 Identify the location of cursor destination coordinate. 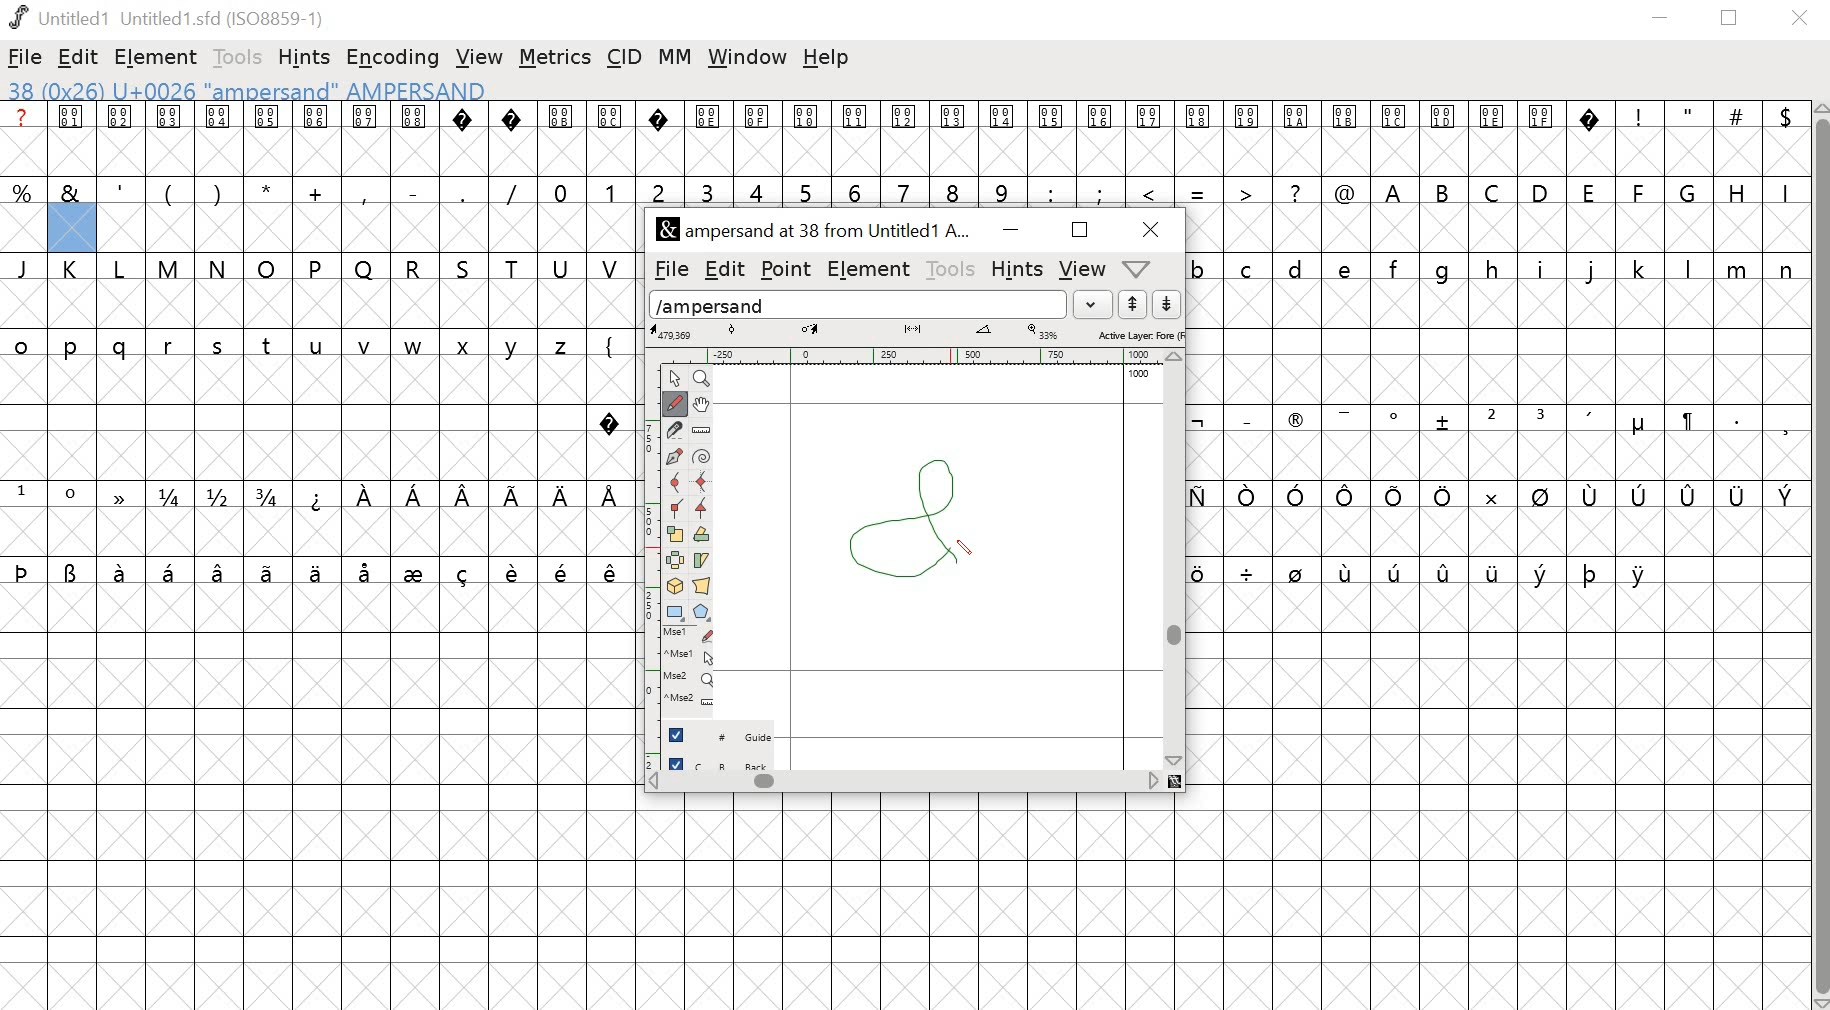
(813, 330).